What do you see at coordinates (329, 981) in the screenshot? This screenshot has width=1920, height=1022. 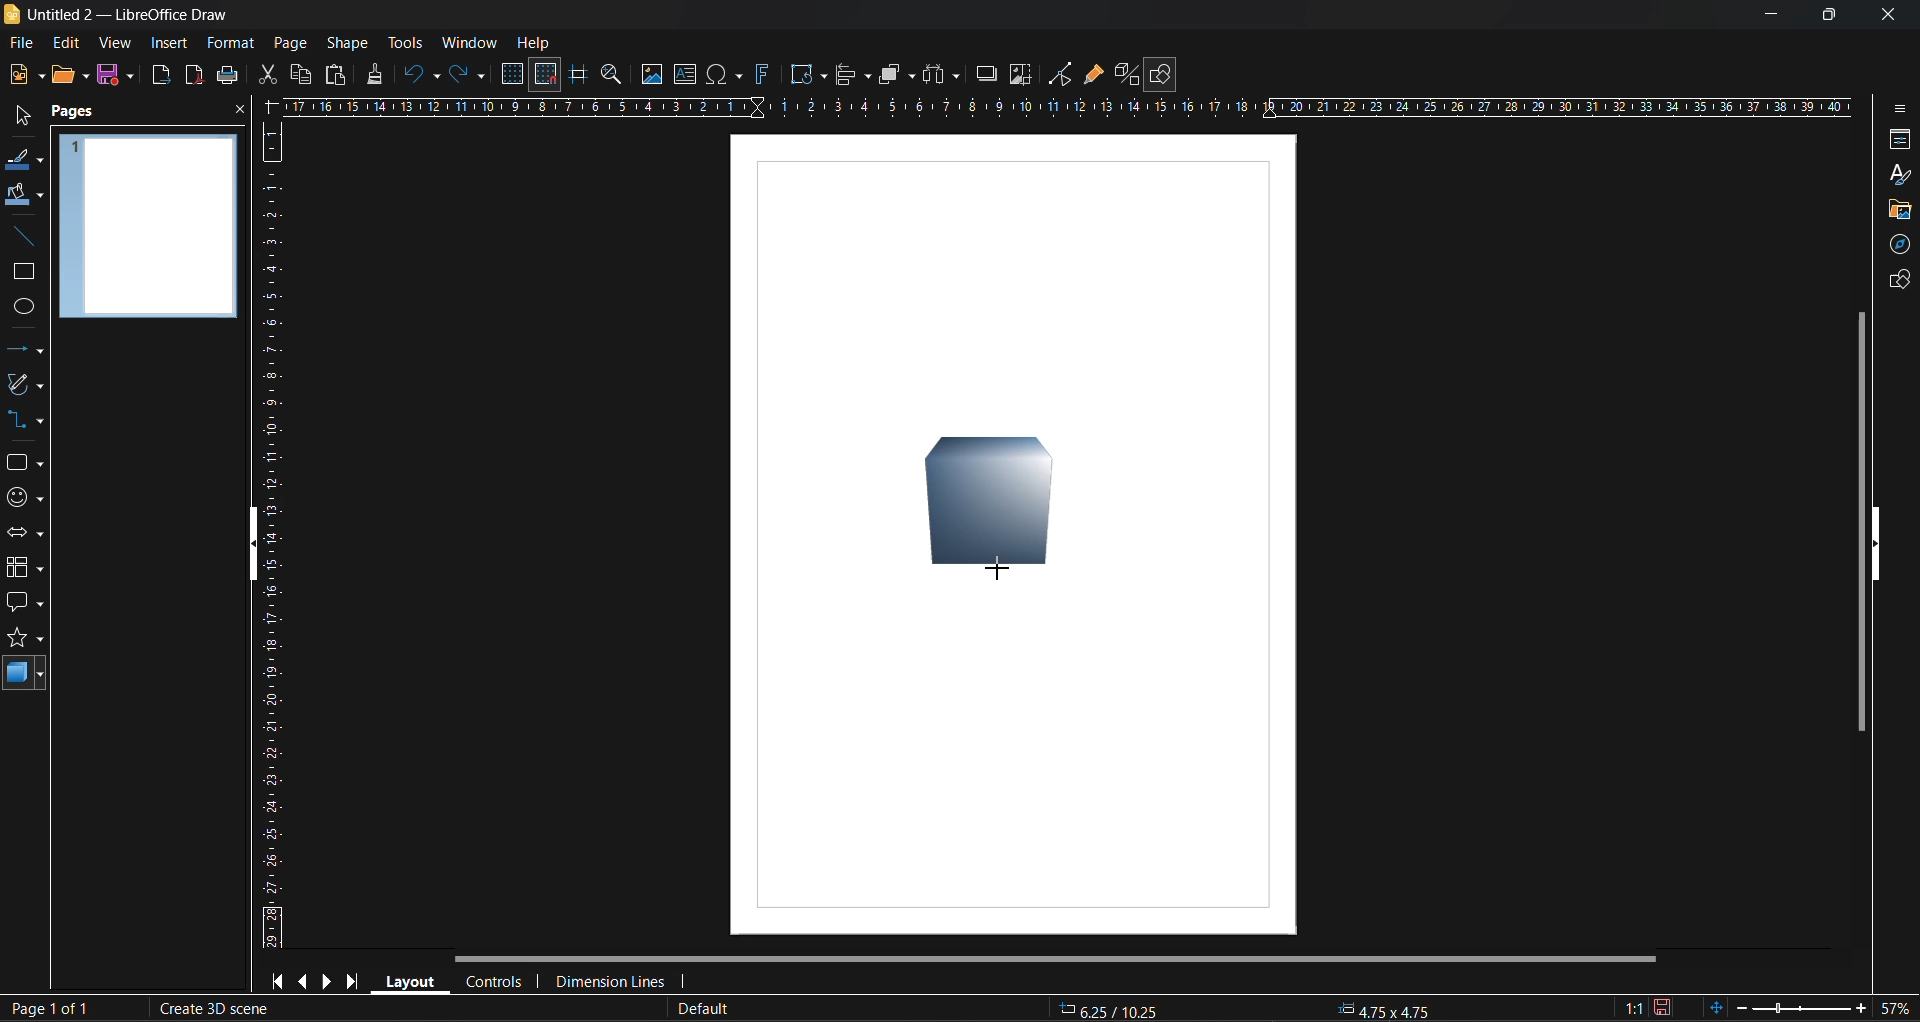 I see `next` at bounding box center [329, 981].